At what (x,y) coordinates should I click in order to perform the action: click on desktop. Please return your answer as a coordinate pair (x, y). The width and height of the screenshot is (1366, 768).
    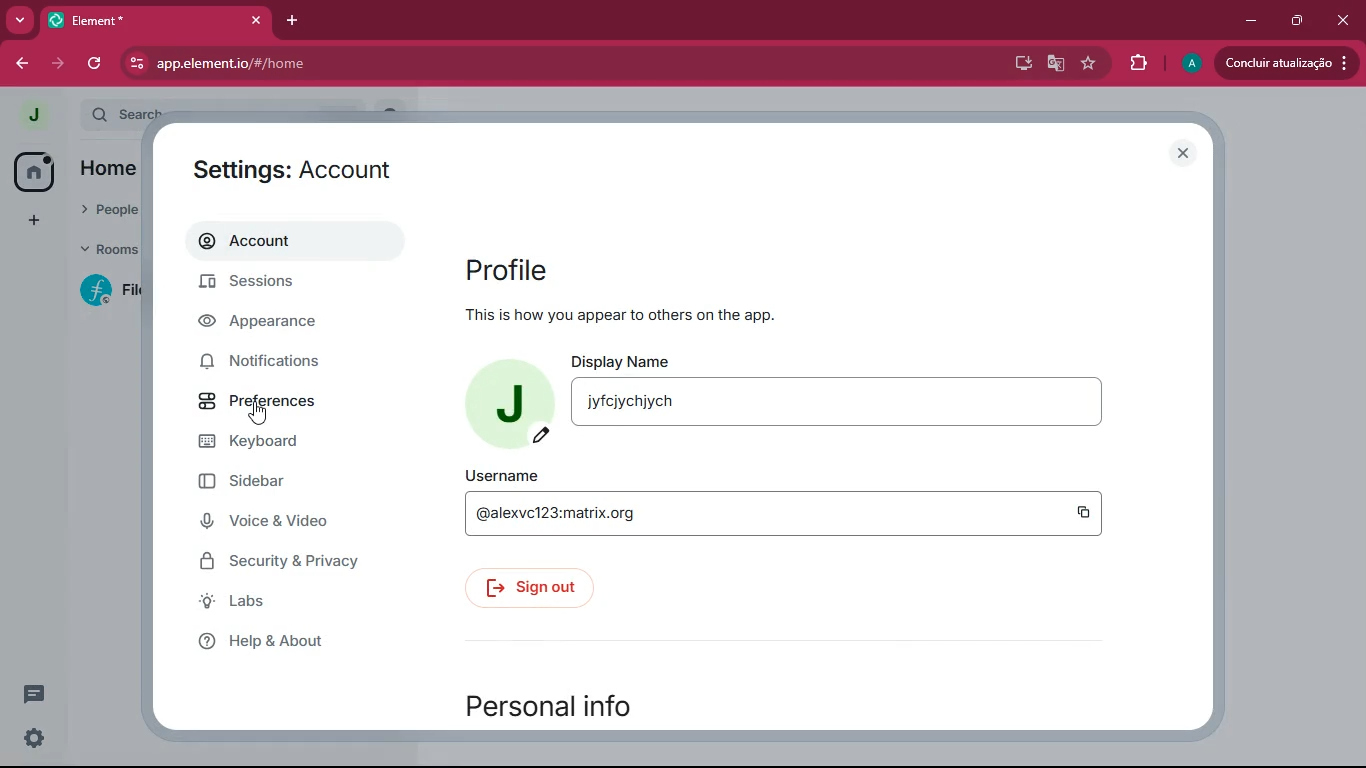
    Looking at the image, I should click on (1018, 65).